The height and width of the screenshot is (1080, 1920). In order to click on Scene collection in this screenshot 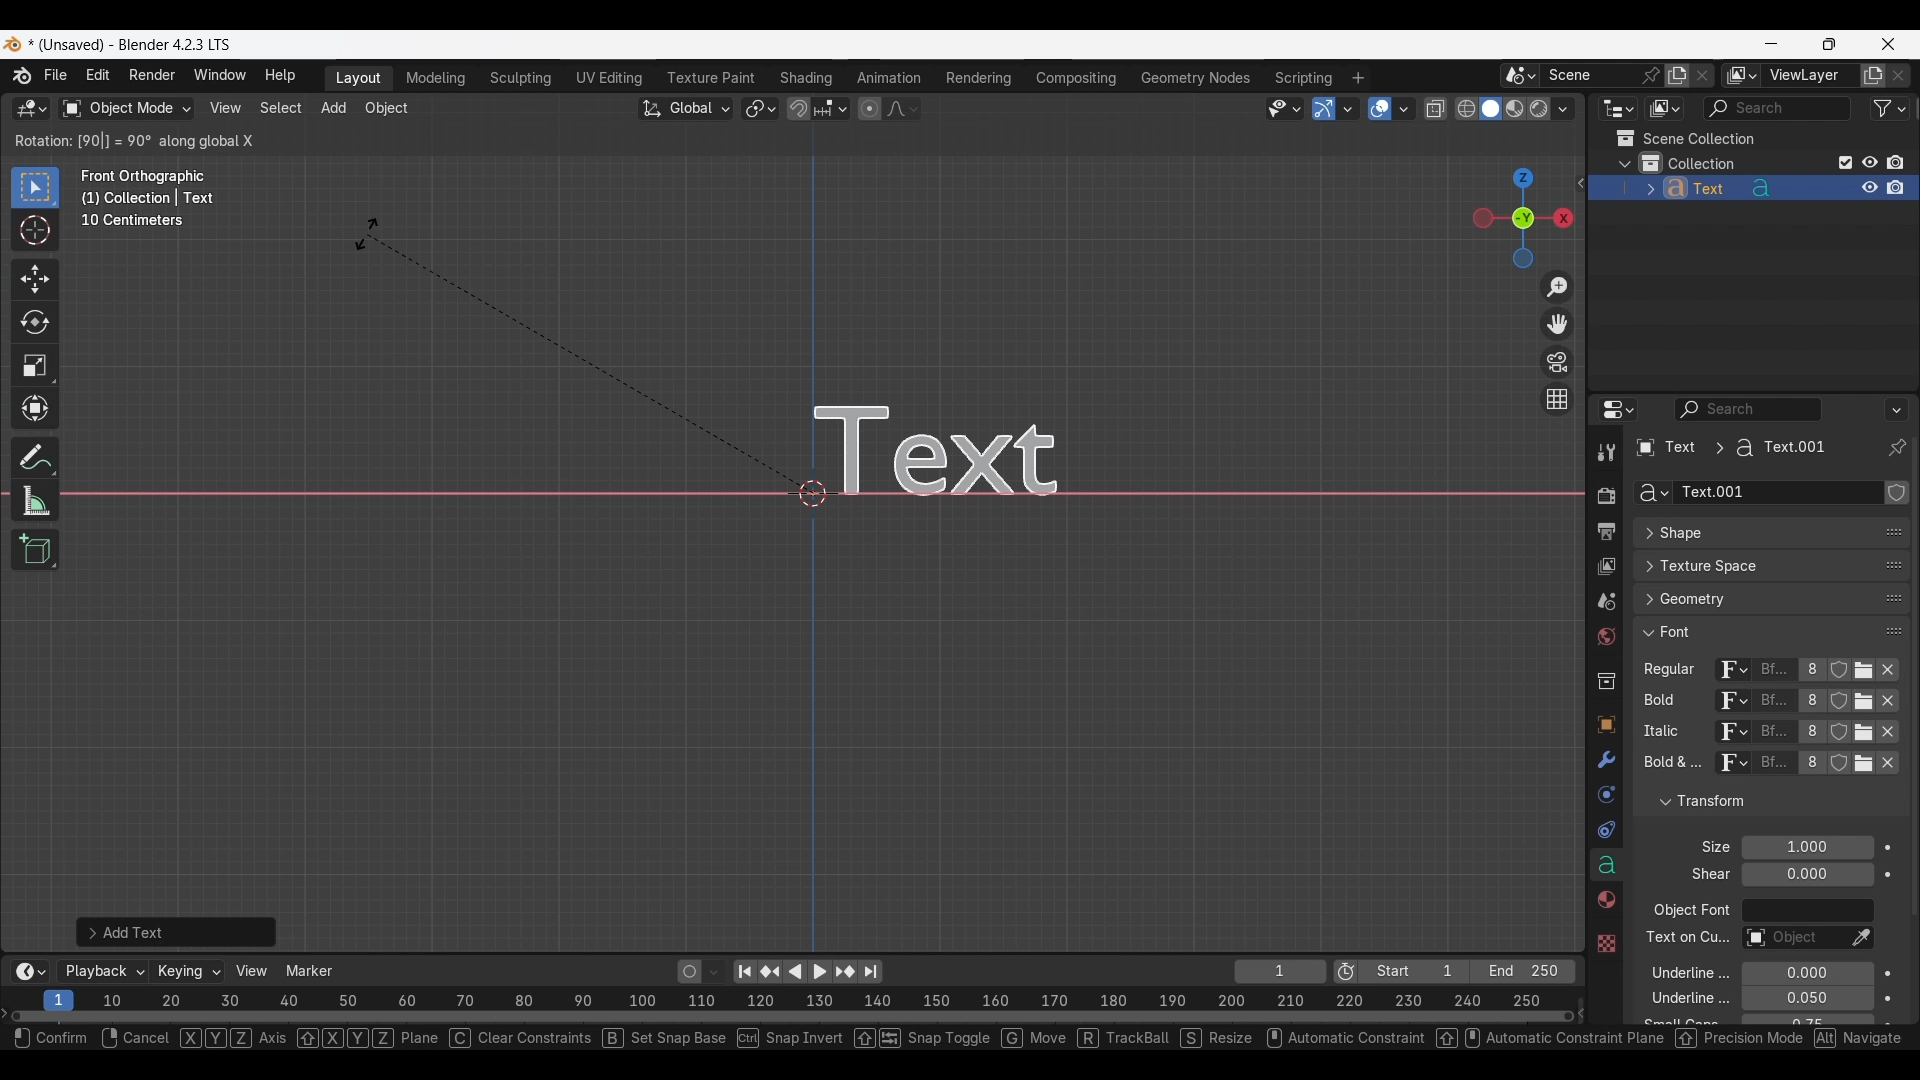, I will do `click(1685, 138)`.